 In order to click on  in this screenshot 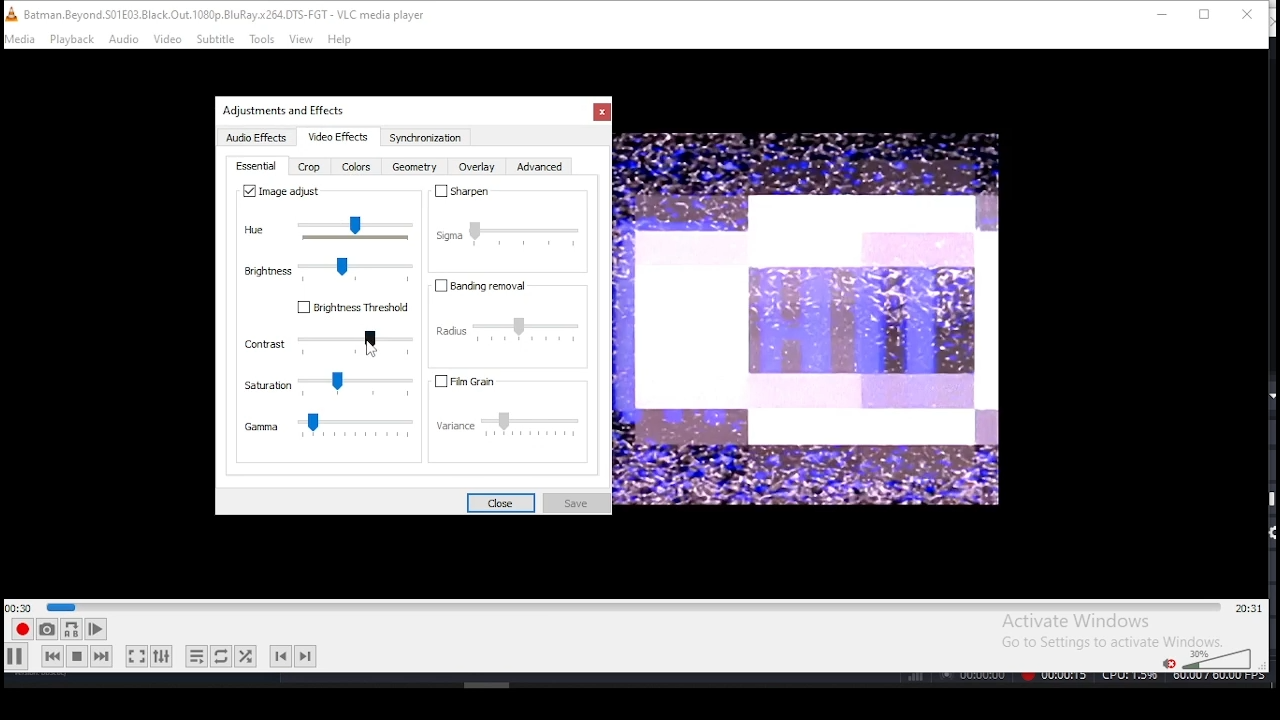, I will do `click(1084, 679)`.